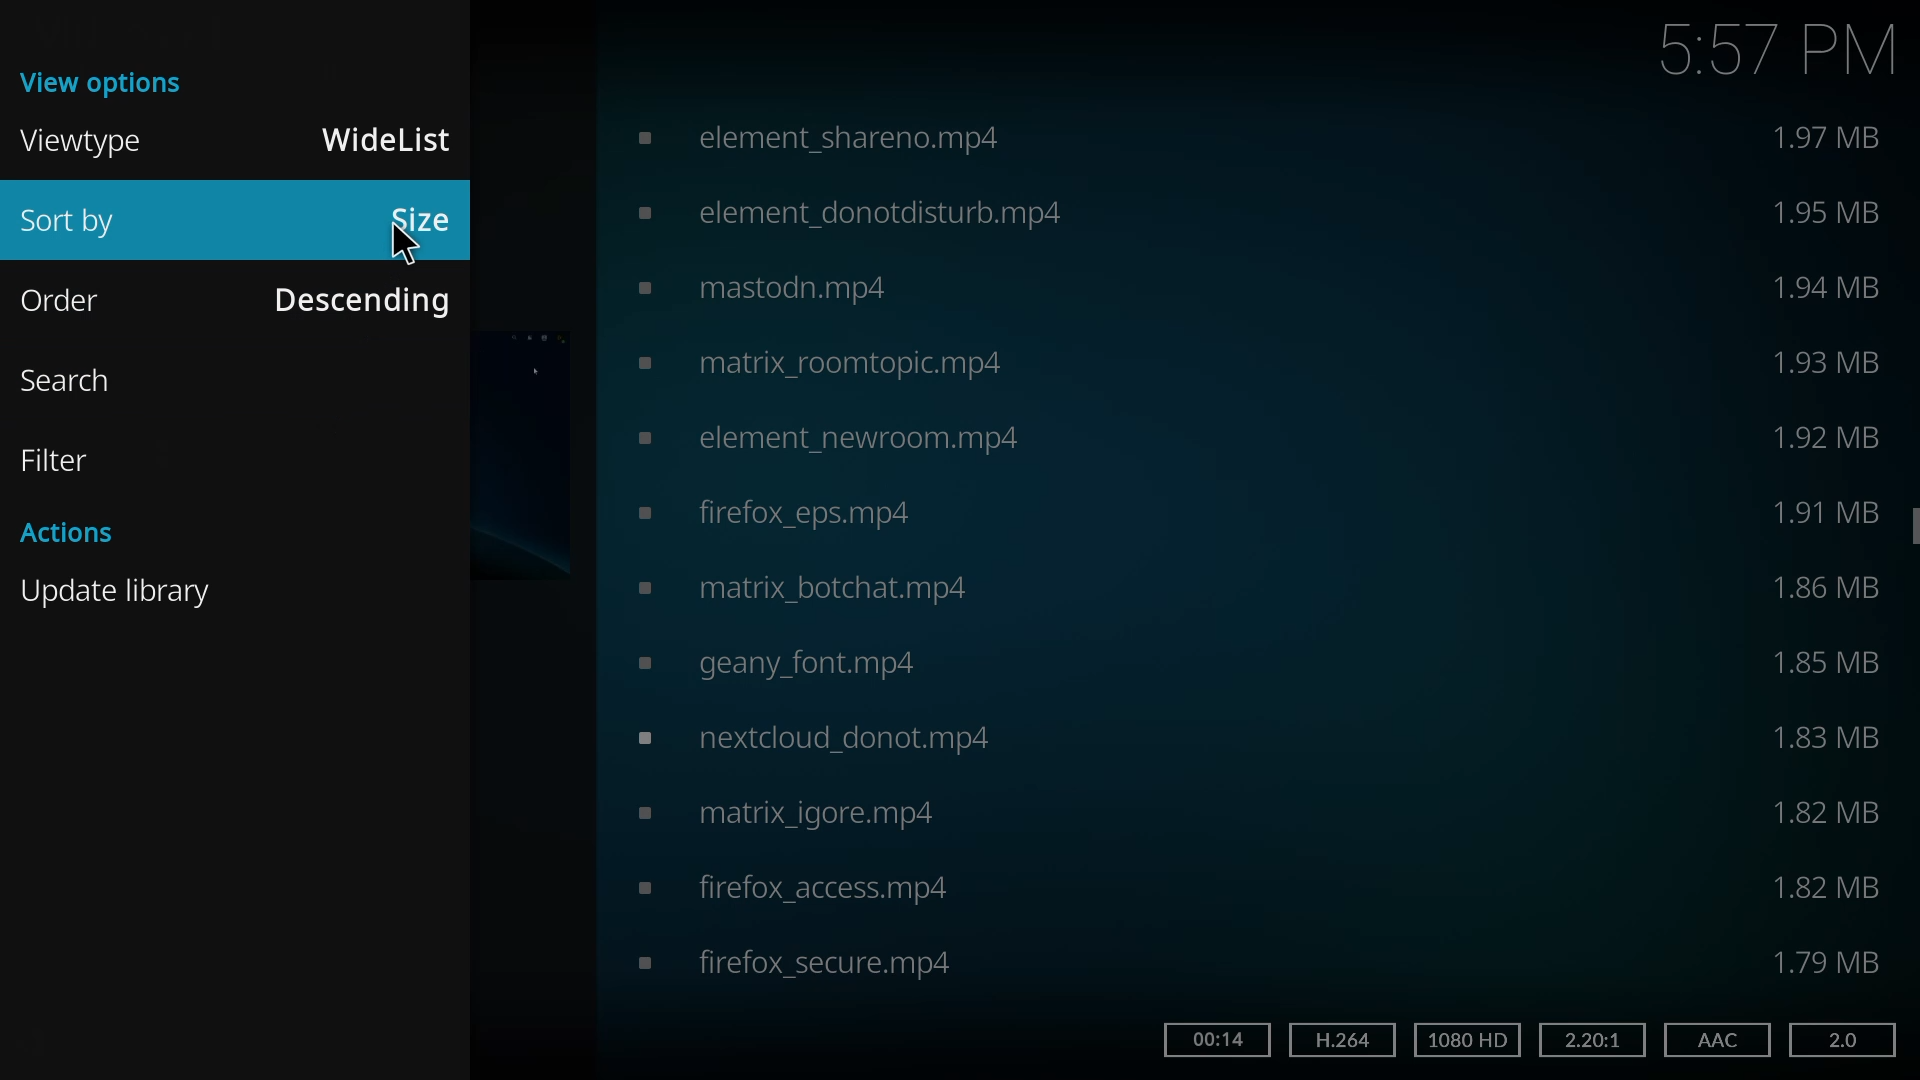 The height and width of the screenshot is (1080, 1920). Describe the element at coordinates (63, 460) in the screenshot. I see `filter` at that location.